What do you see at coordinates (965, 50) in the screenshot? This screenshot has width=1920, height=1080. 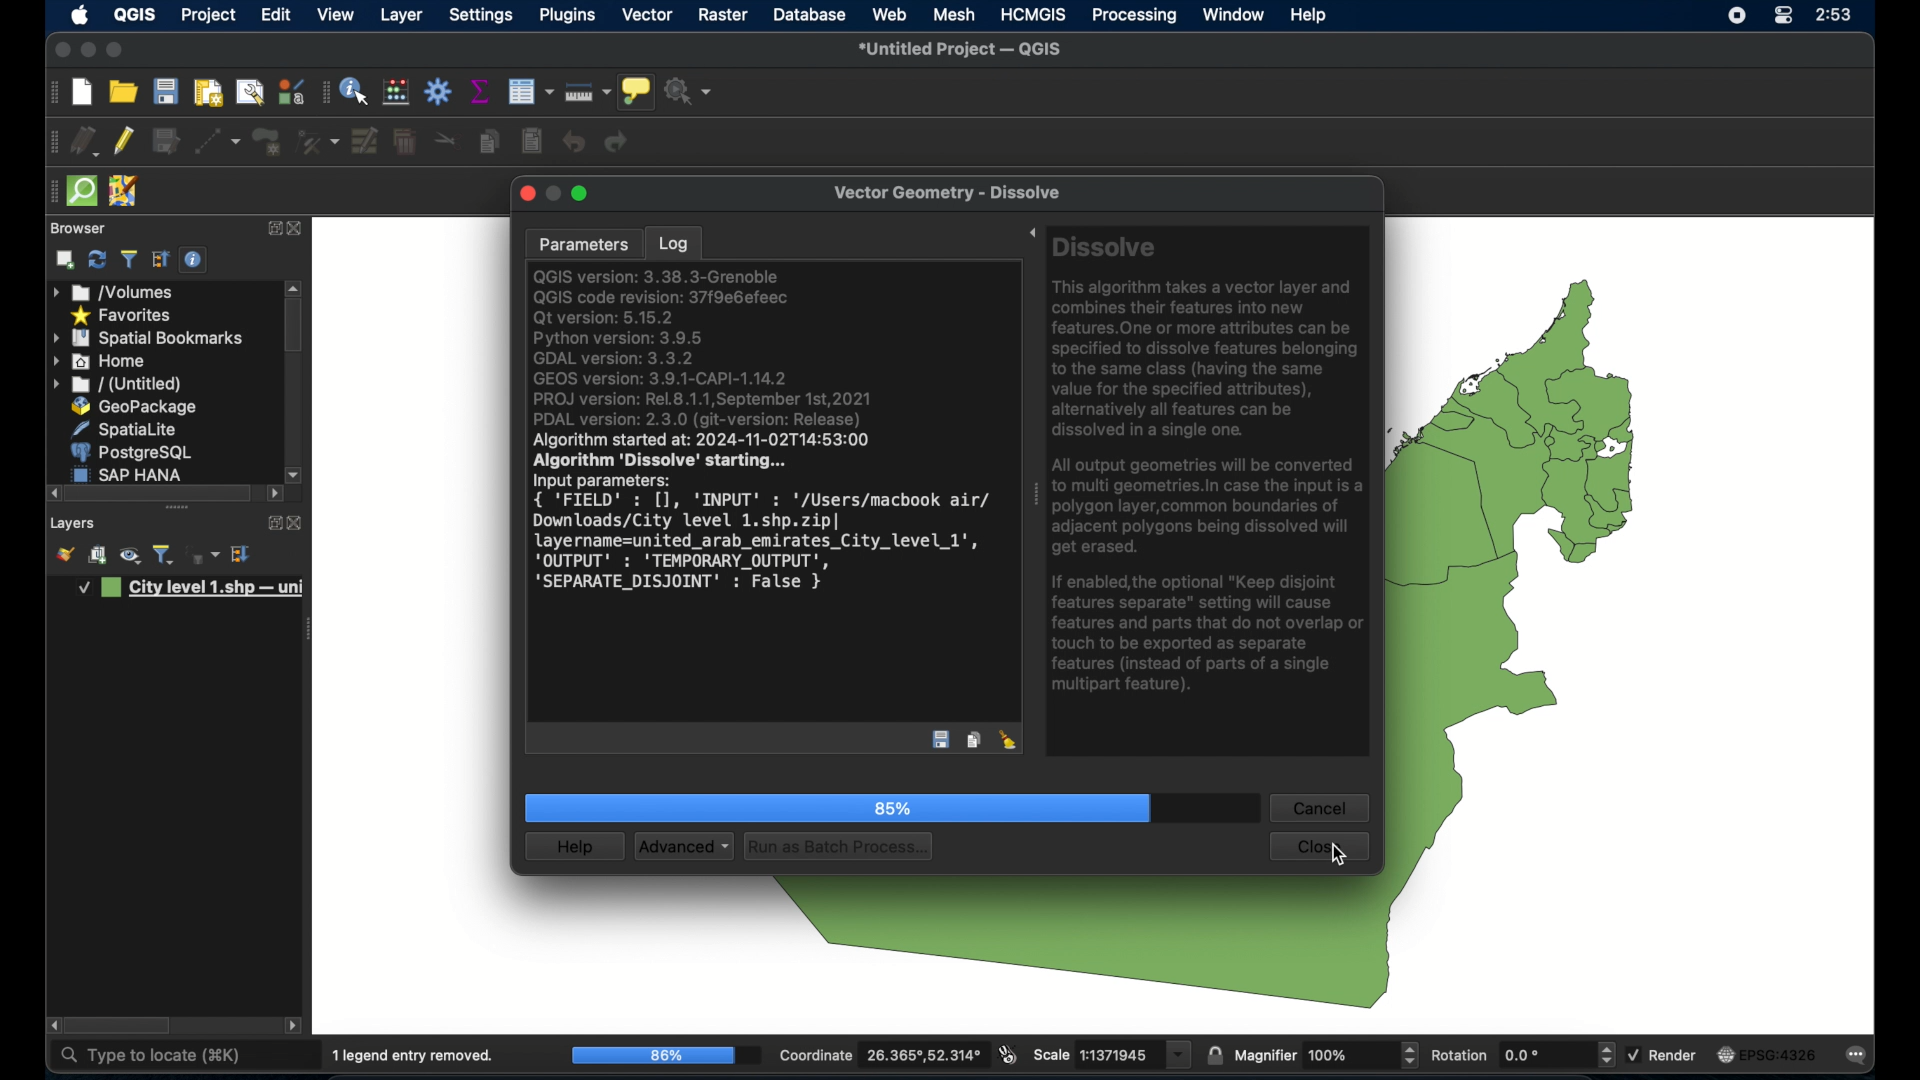 I see `untitled project - QGIS` at bounding box center [965, 50].